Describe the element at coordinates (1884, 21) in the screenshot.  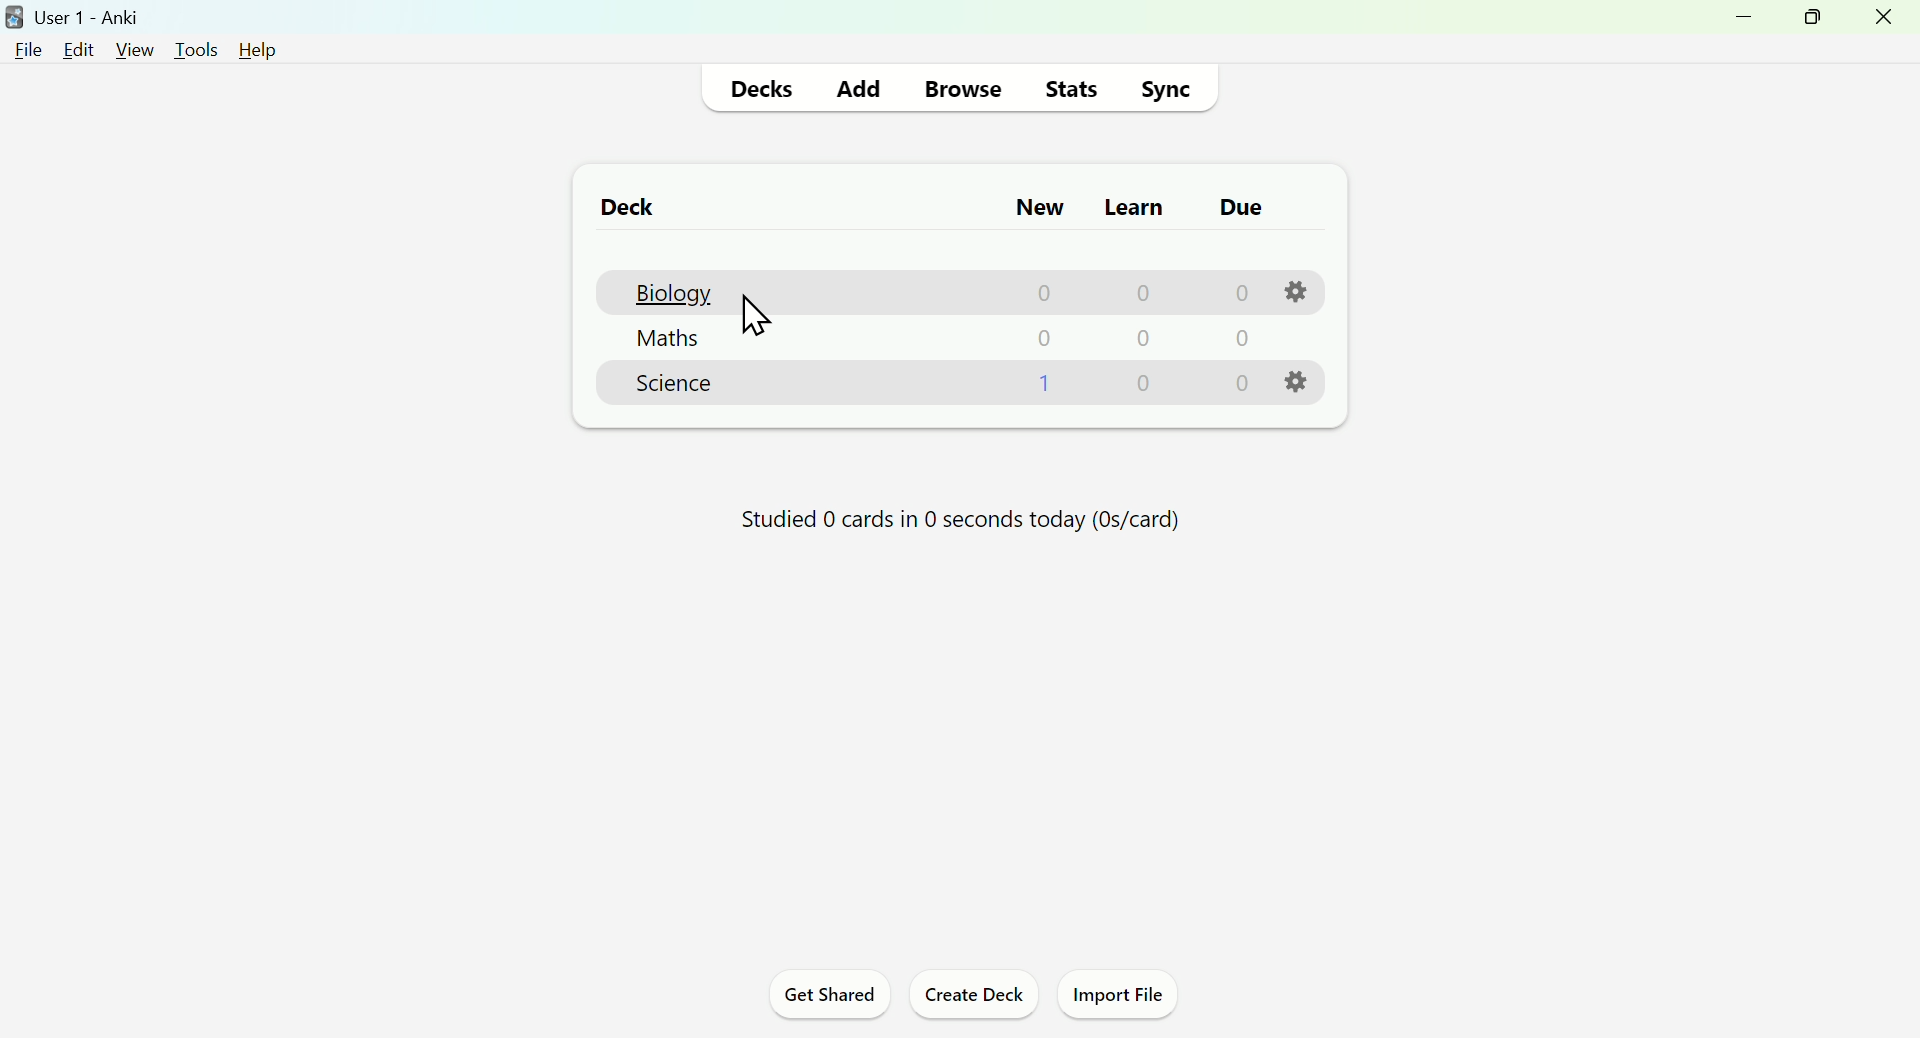
I see `close` at that location.